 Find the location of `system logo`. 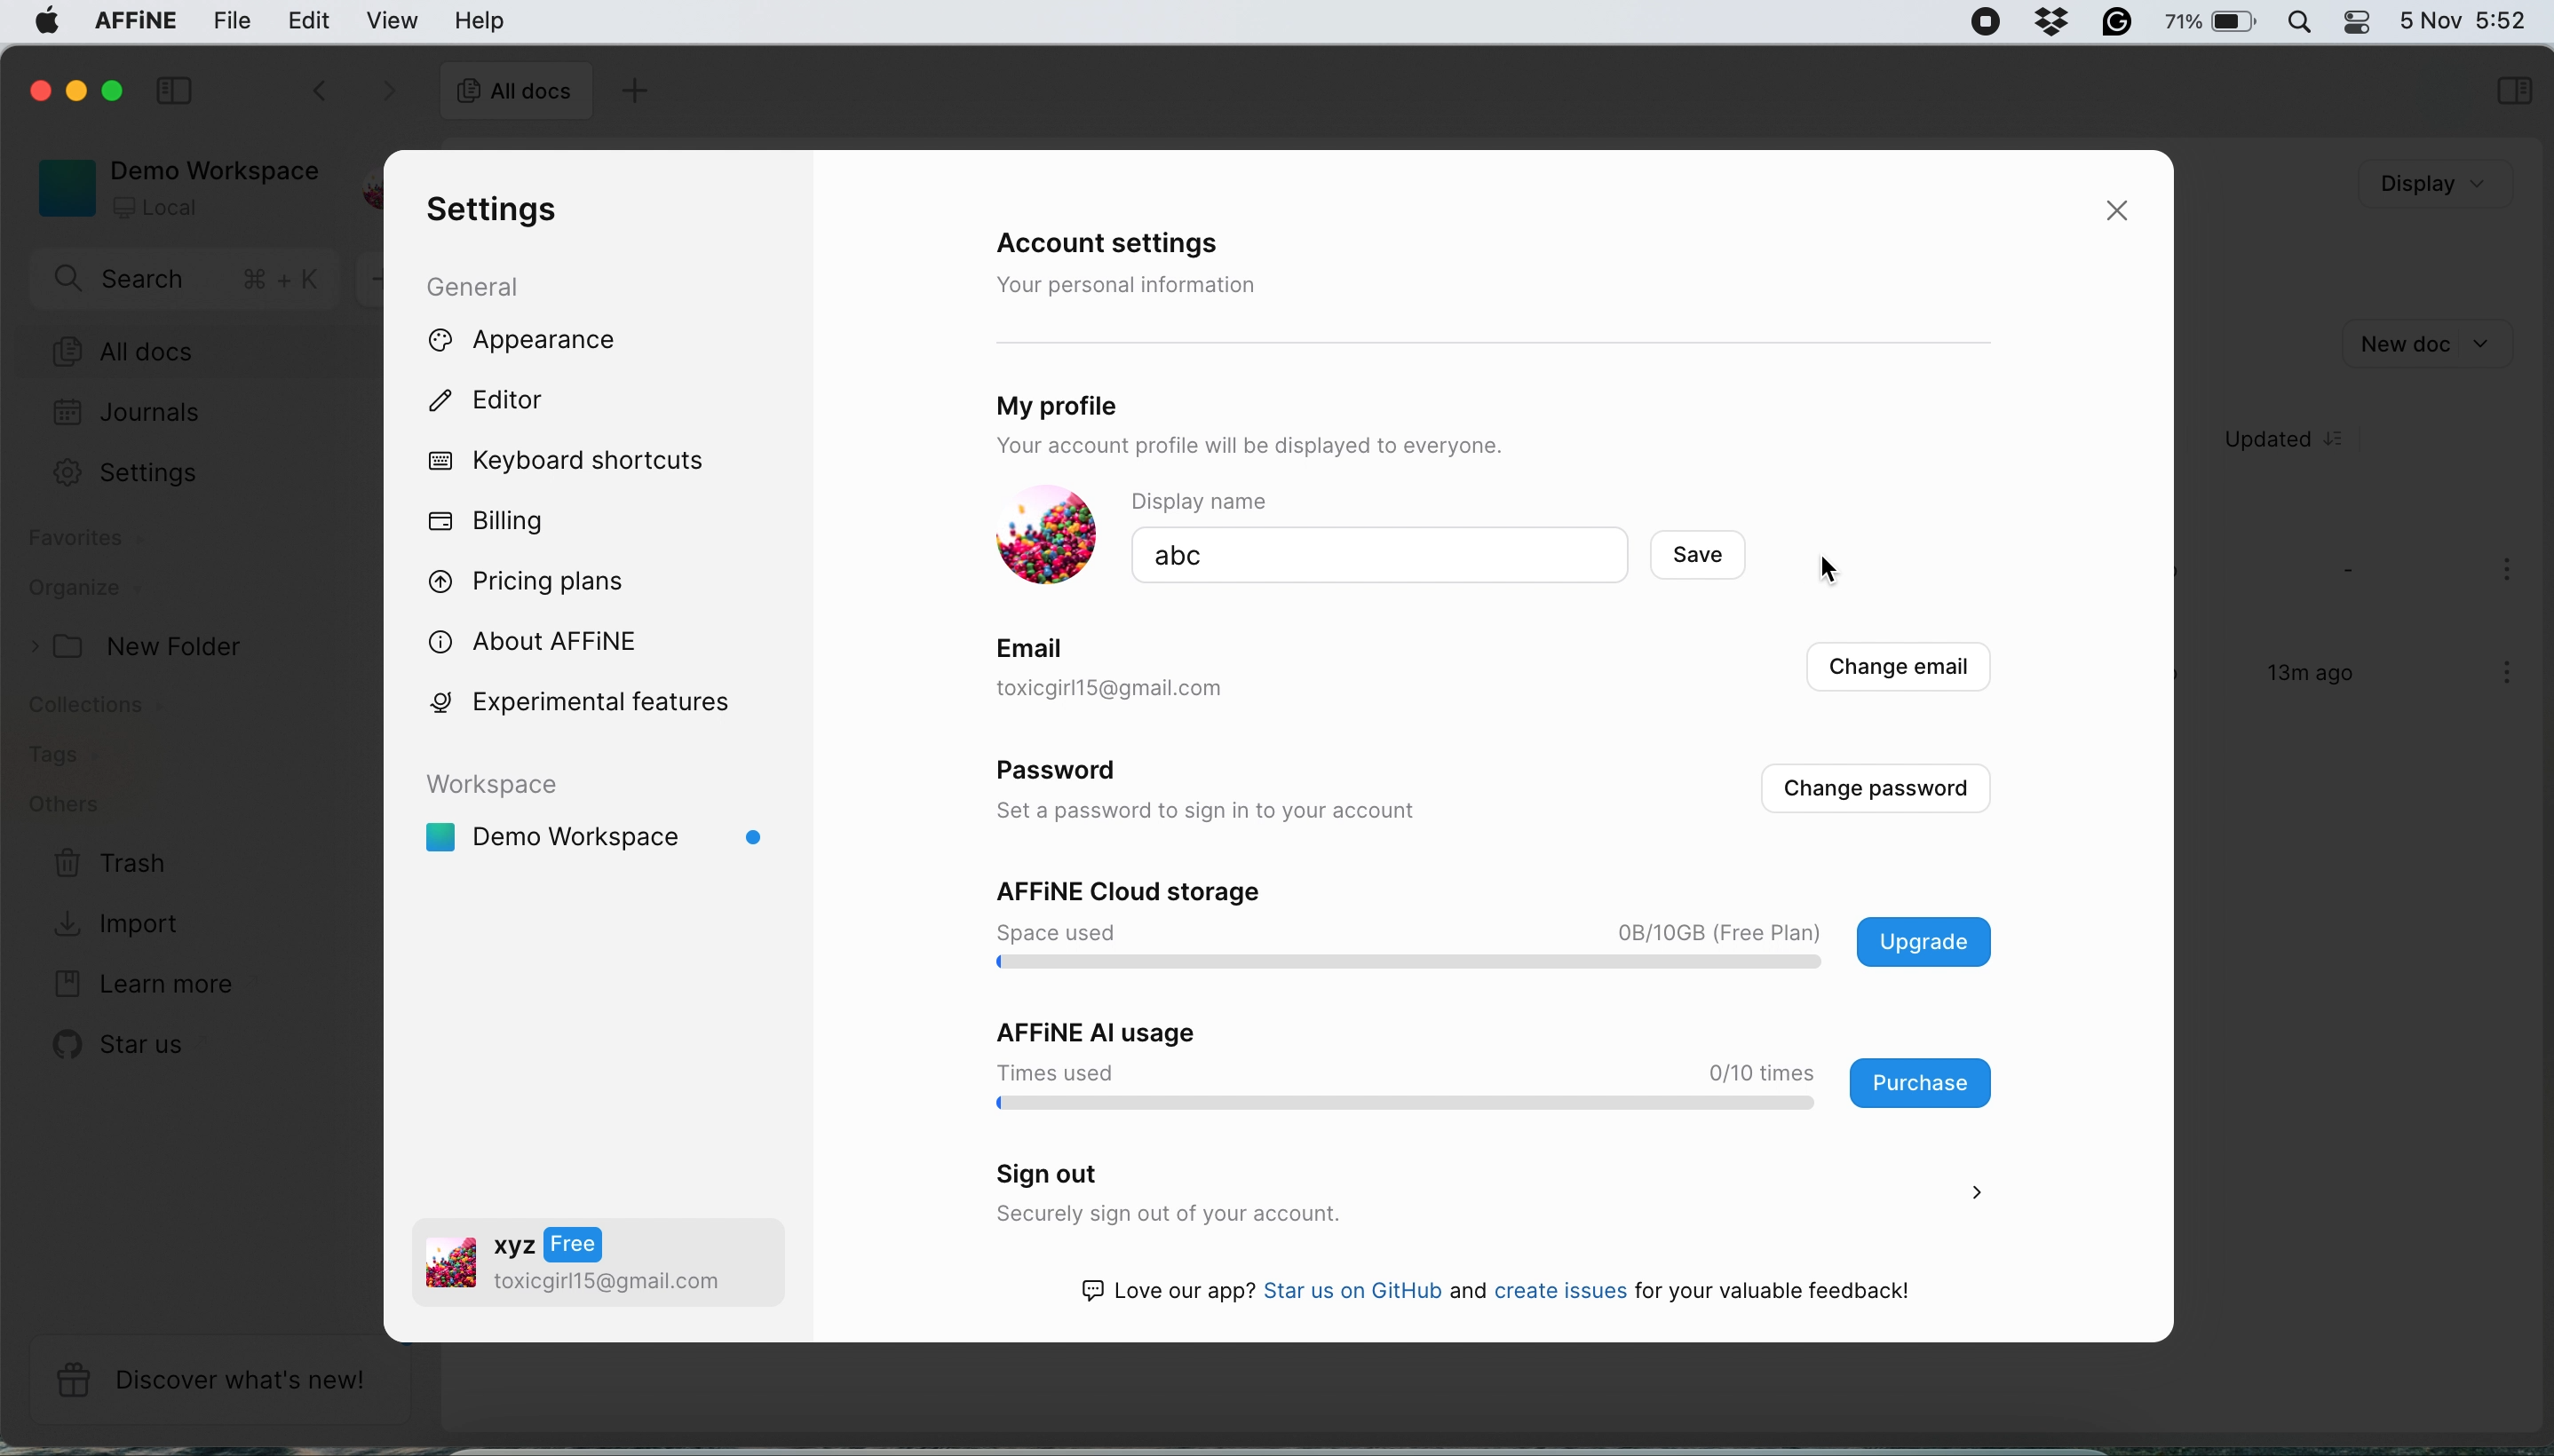

system logo is located at coordinates (38, 24).